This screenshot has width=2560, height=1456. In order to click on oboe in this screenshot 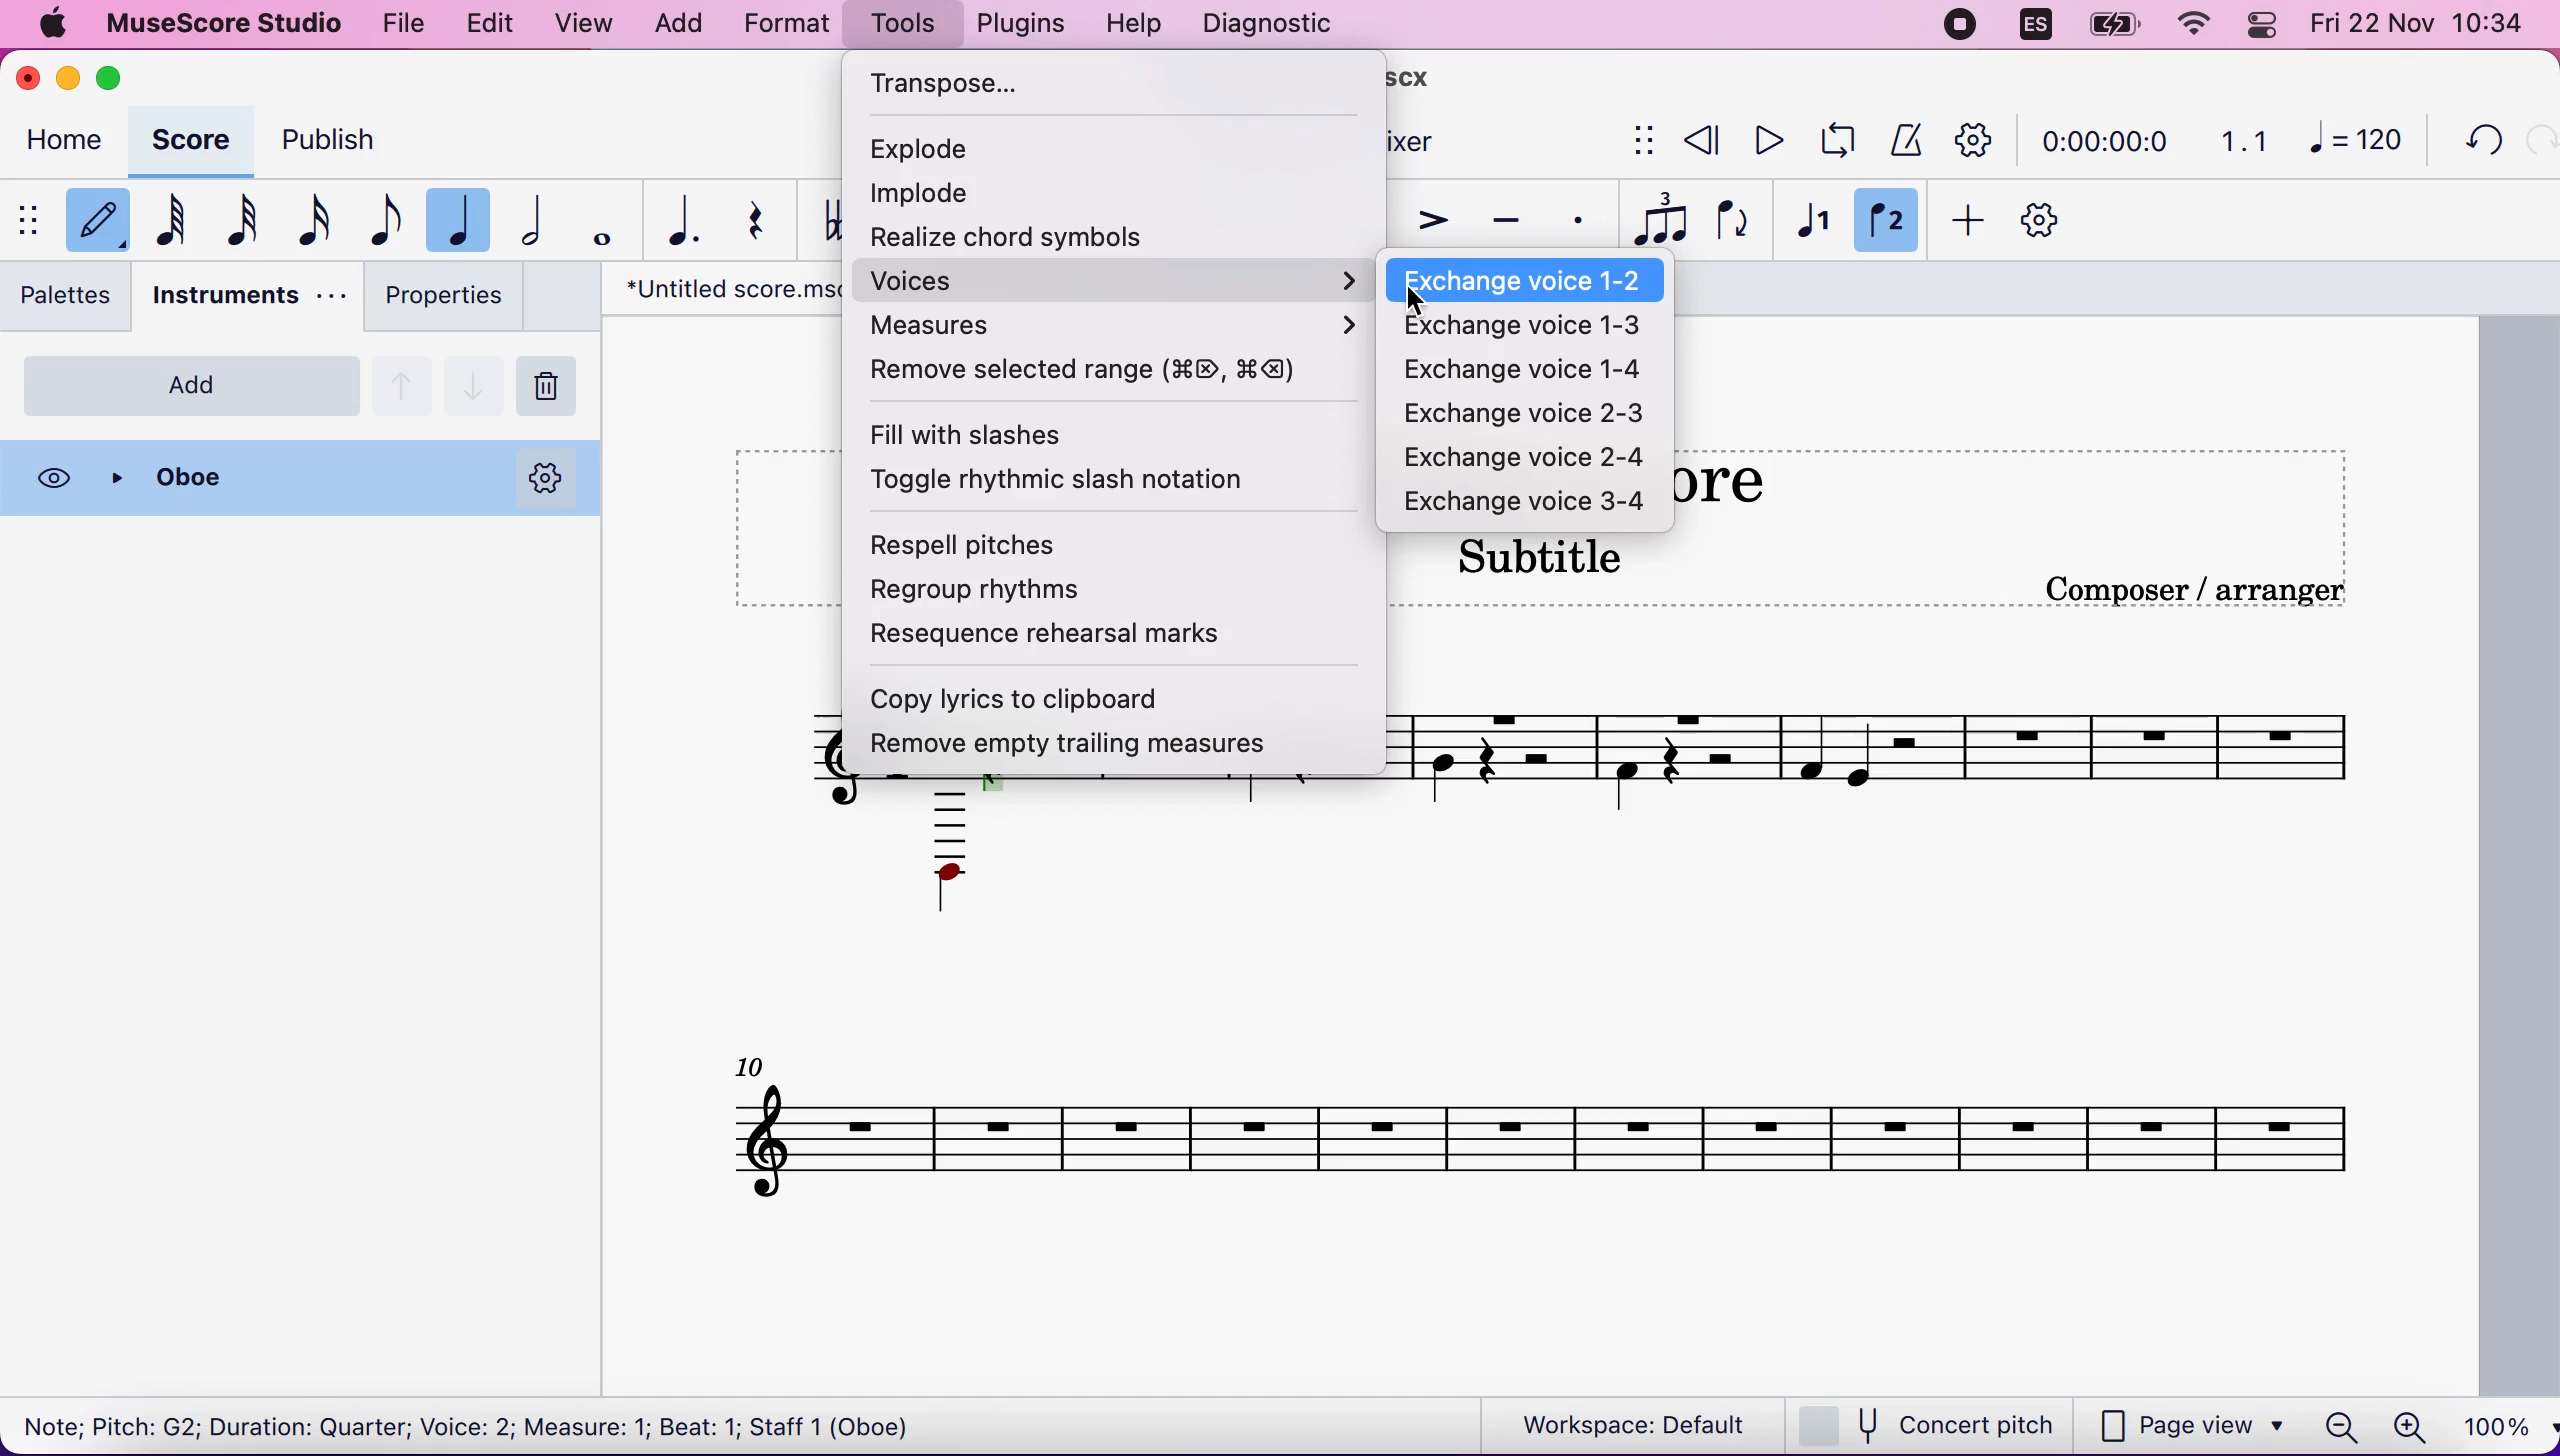, I will do `click(293, 476)`.